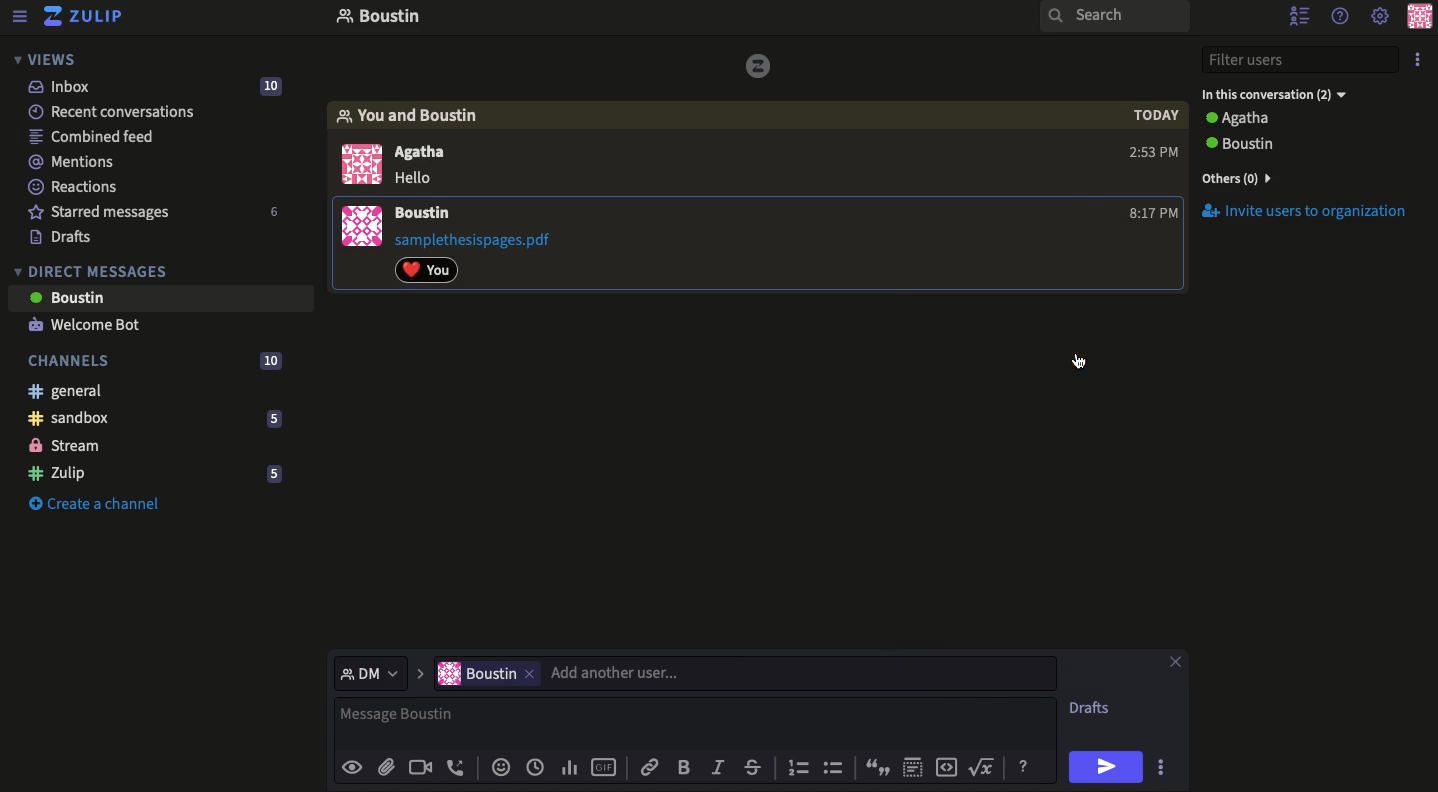 The image size is (1438, 792). Describe the element at coordinates (1154, 212) in the screenshot. I see `Time` at that location.